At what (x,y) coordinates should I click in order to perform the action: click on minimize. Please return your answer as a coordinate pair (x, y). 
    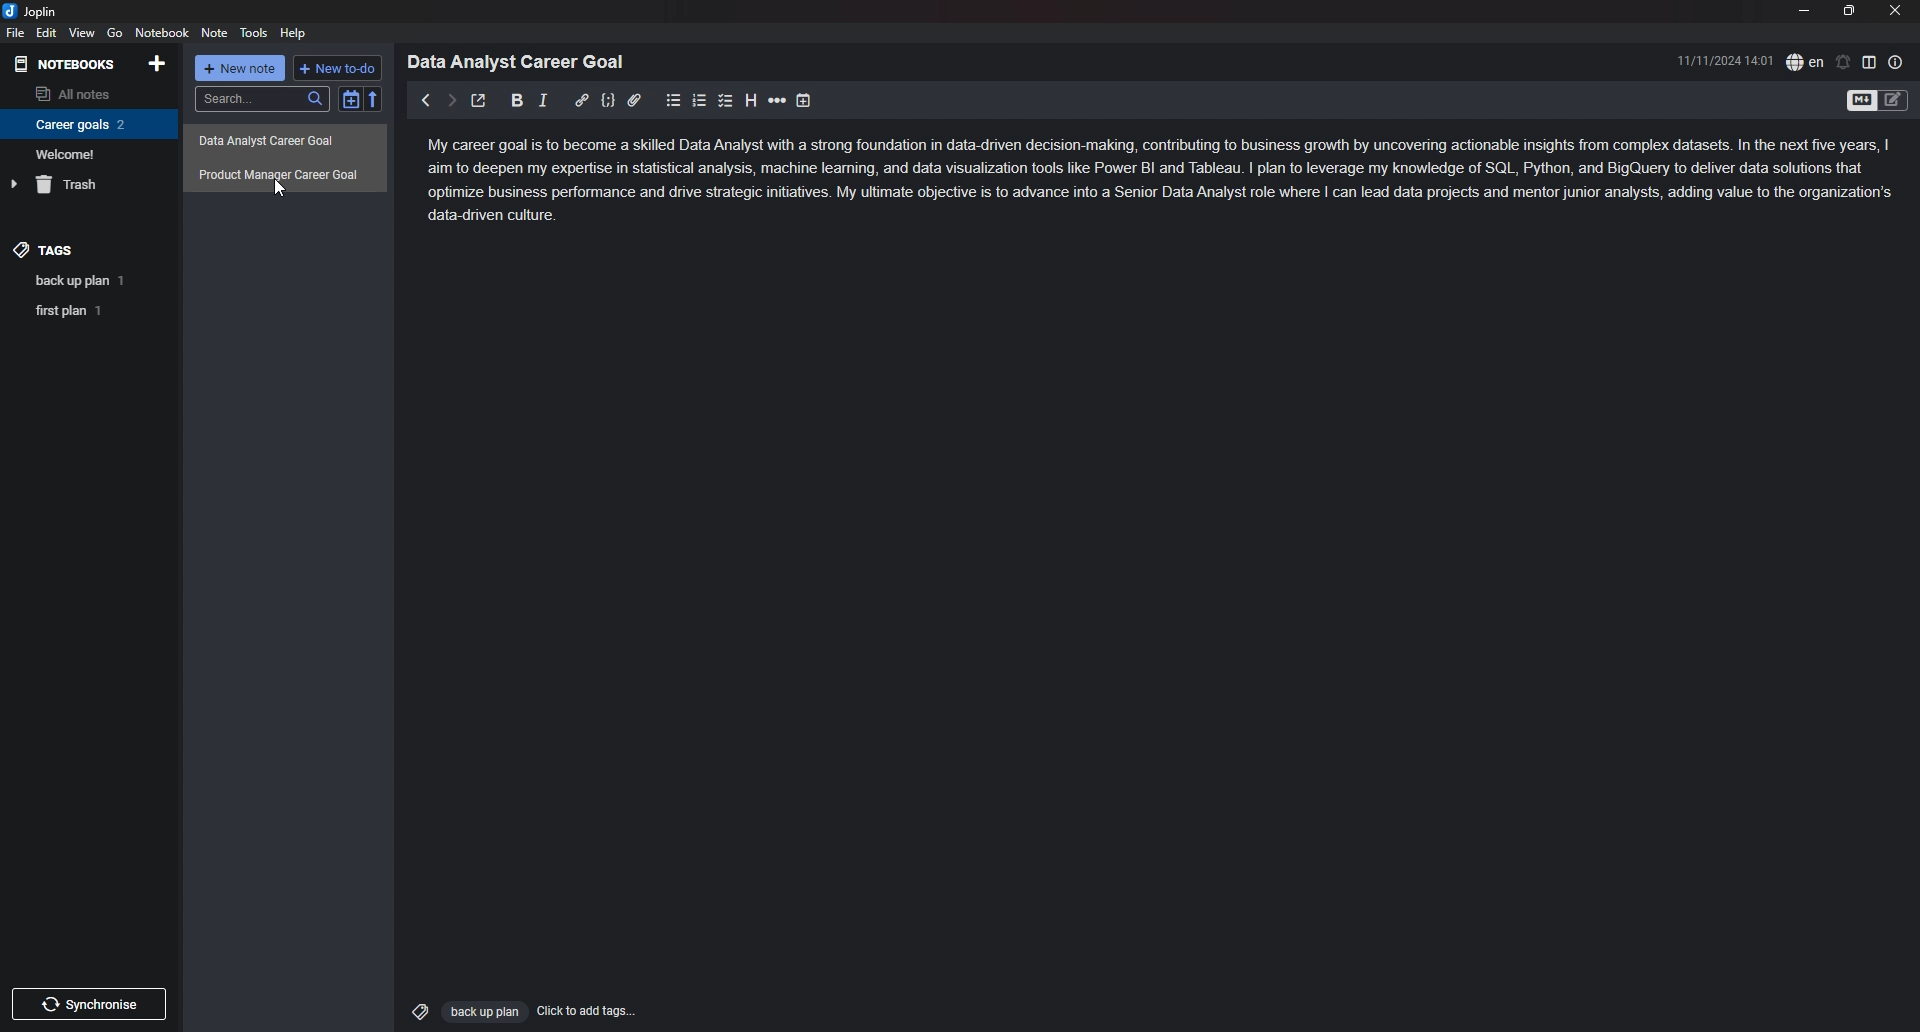
    Looking at the image, I should click on (1803, 10).